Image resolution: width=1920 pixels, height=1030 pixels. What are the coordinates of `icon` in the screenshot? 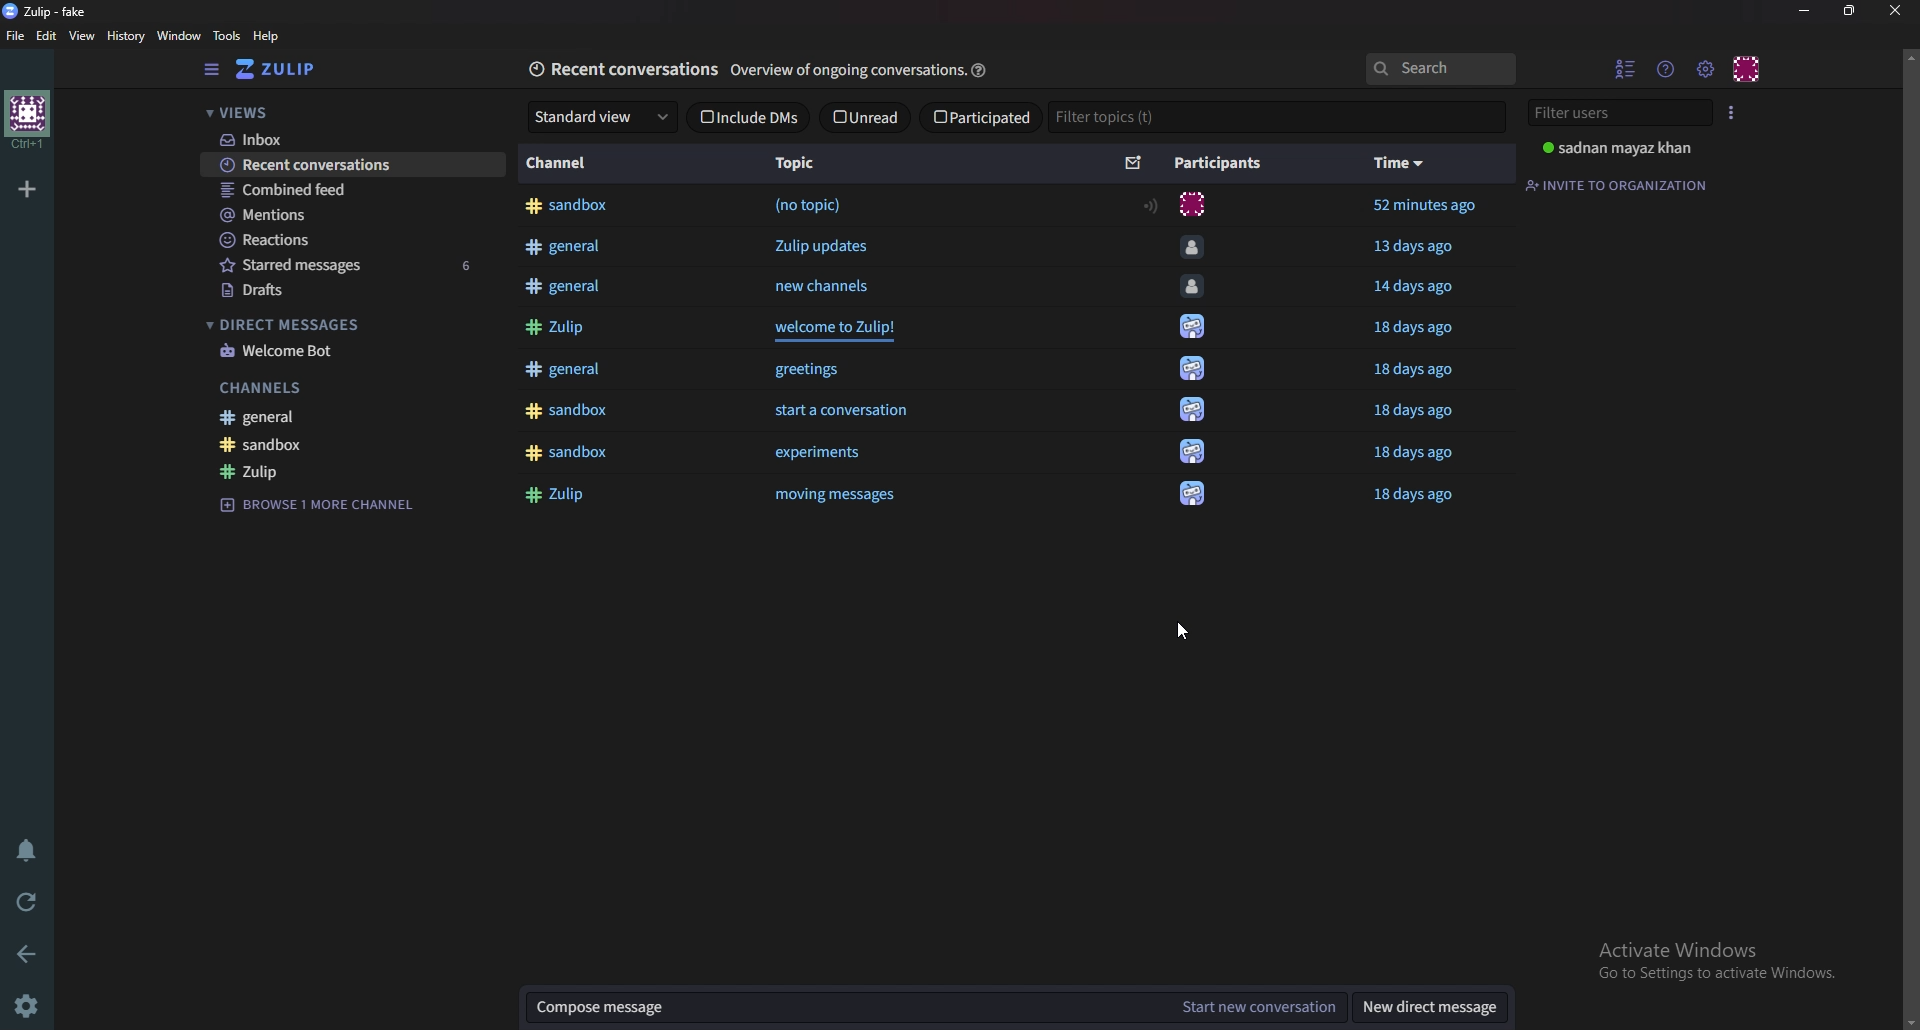 It's located at (1190, 329).